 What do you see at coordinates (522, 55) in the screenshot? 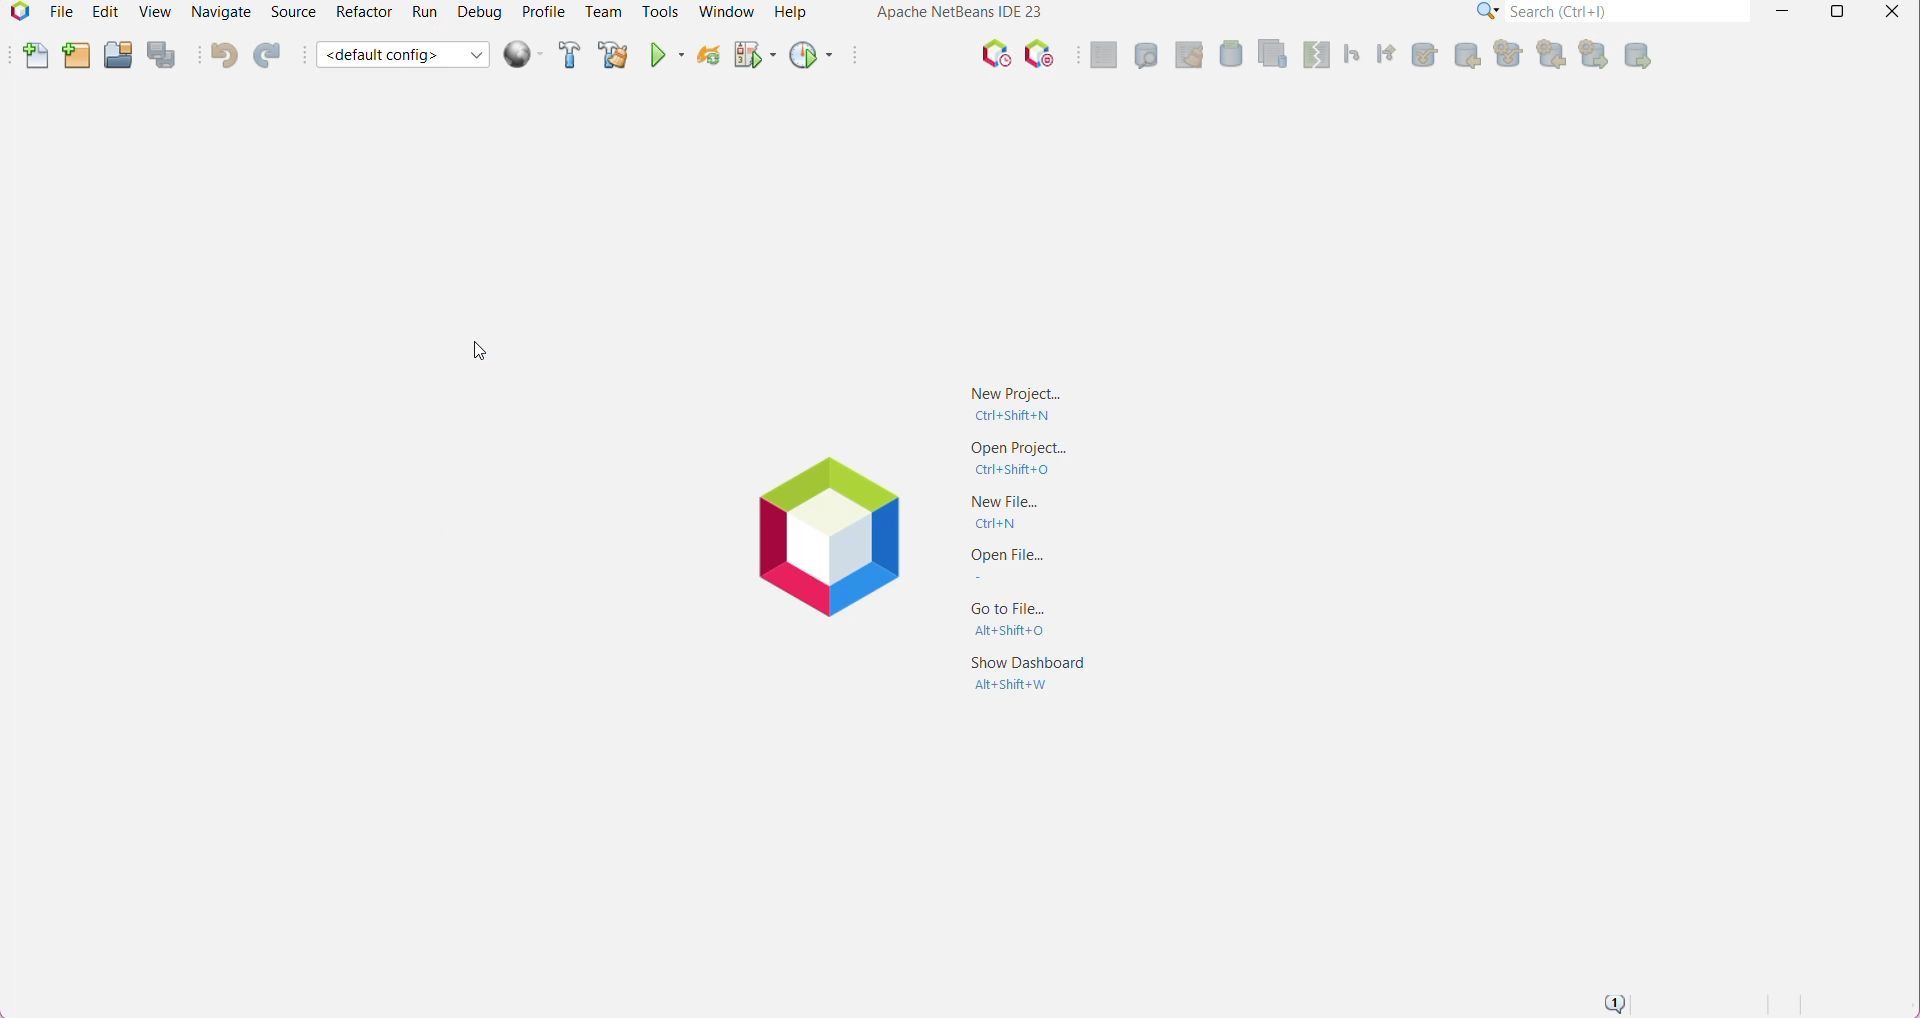
I see `Run All Projects` at bounding box center [522, 55].